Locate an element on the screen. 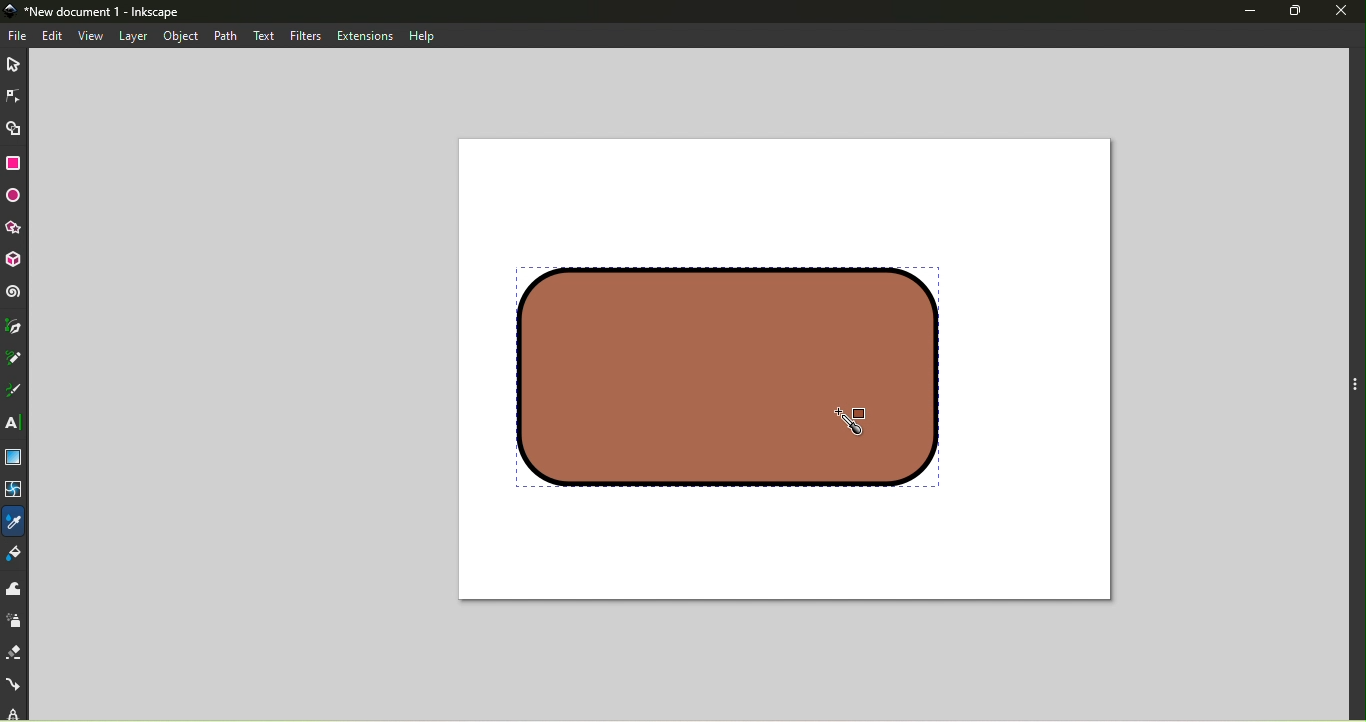 The height and width of the screenshot is (722, 1366). Mesh tool is located at coordinates (16, 492).